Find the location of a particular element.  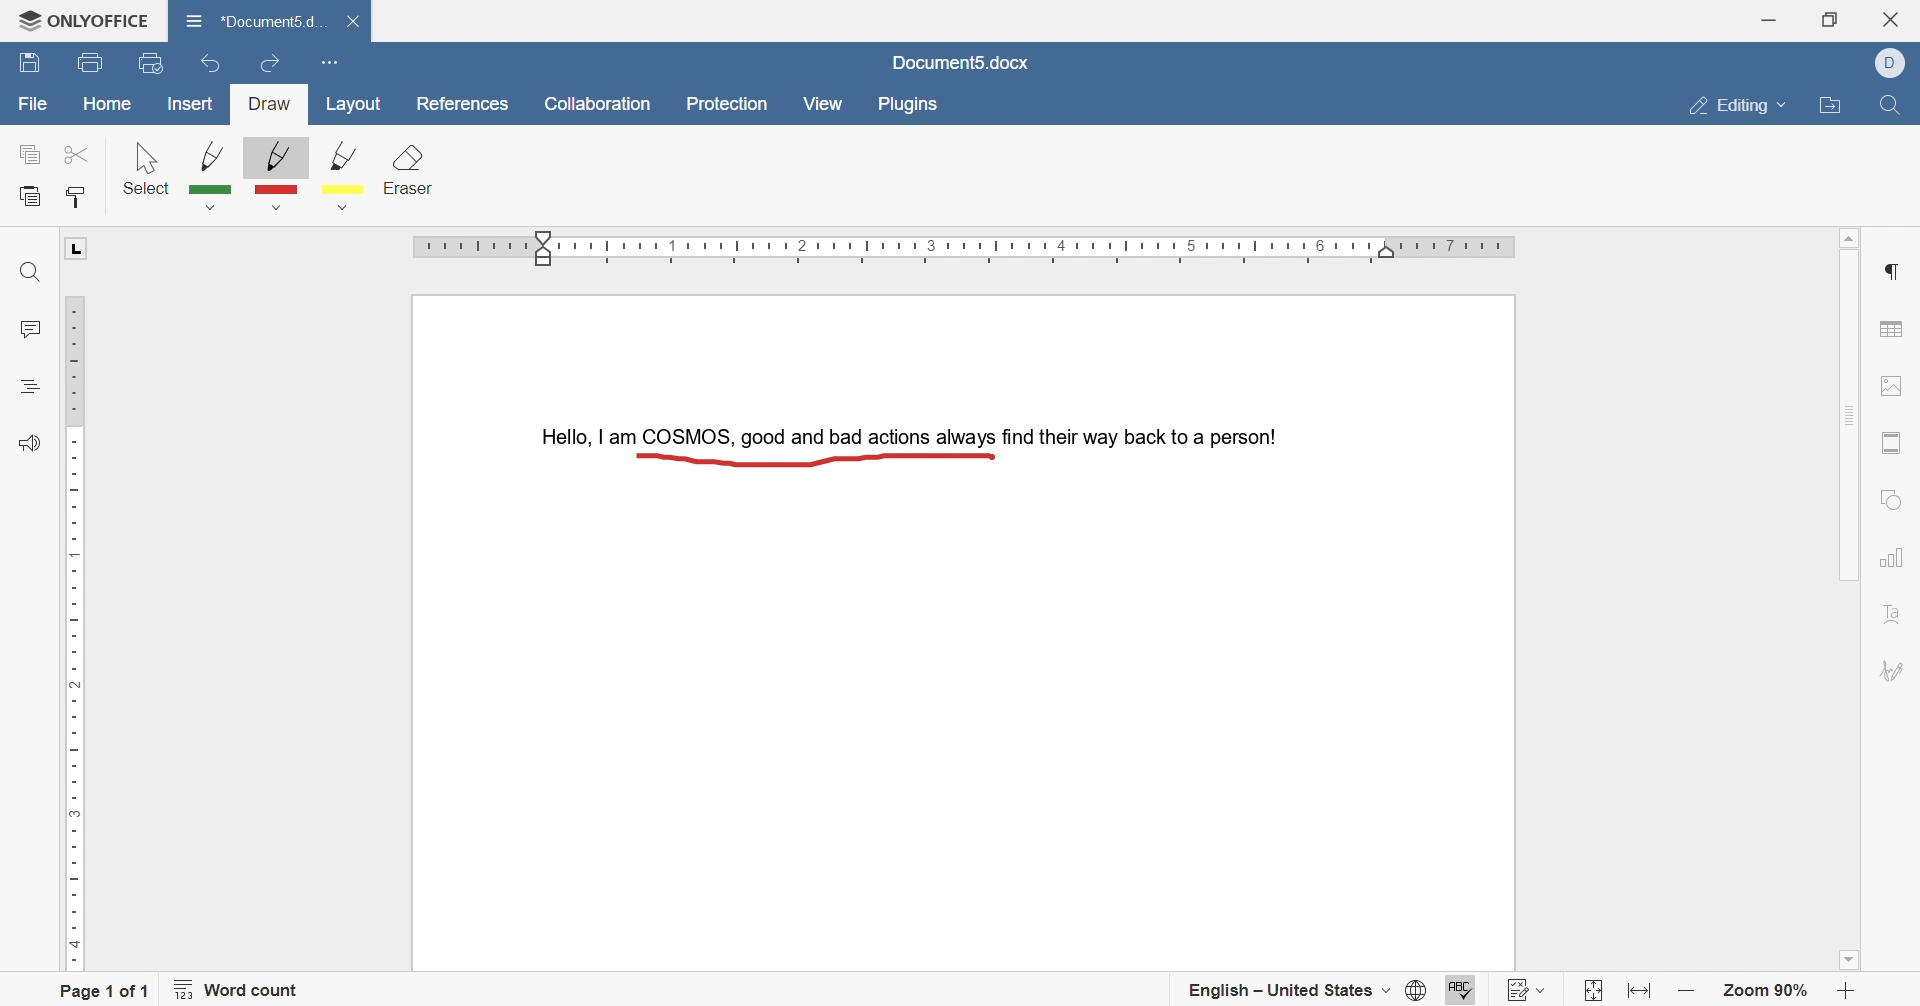

feedback and support is located at coordinates (28, 444).